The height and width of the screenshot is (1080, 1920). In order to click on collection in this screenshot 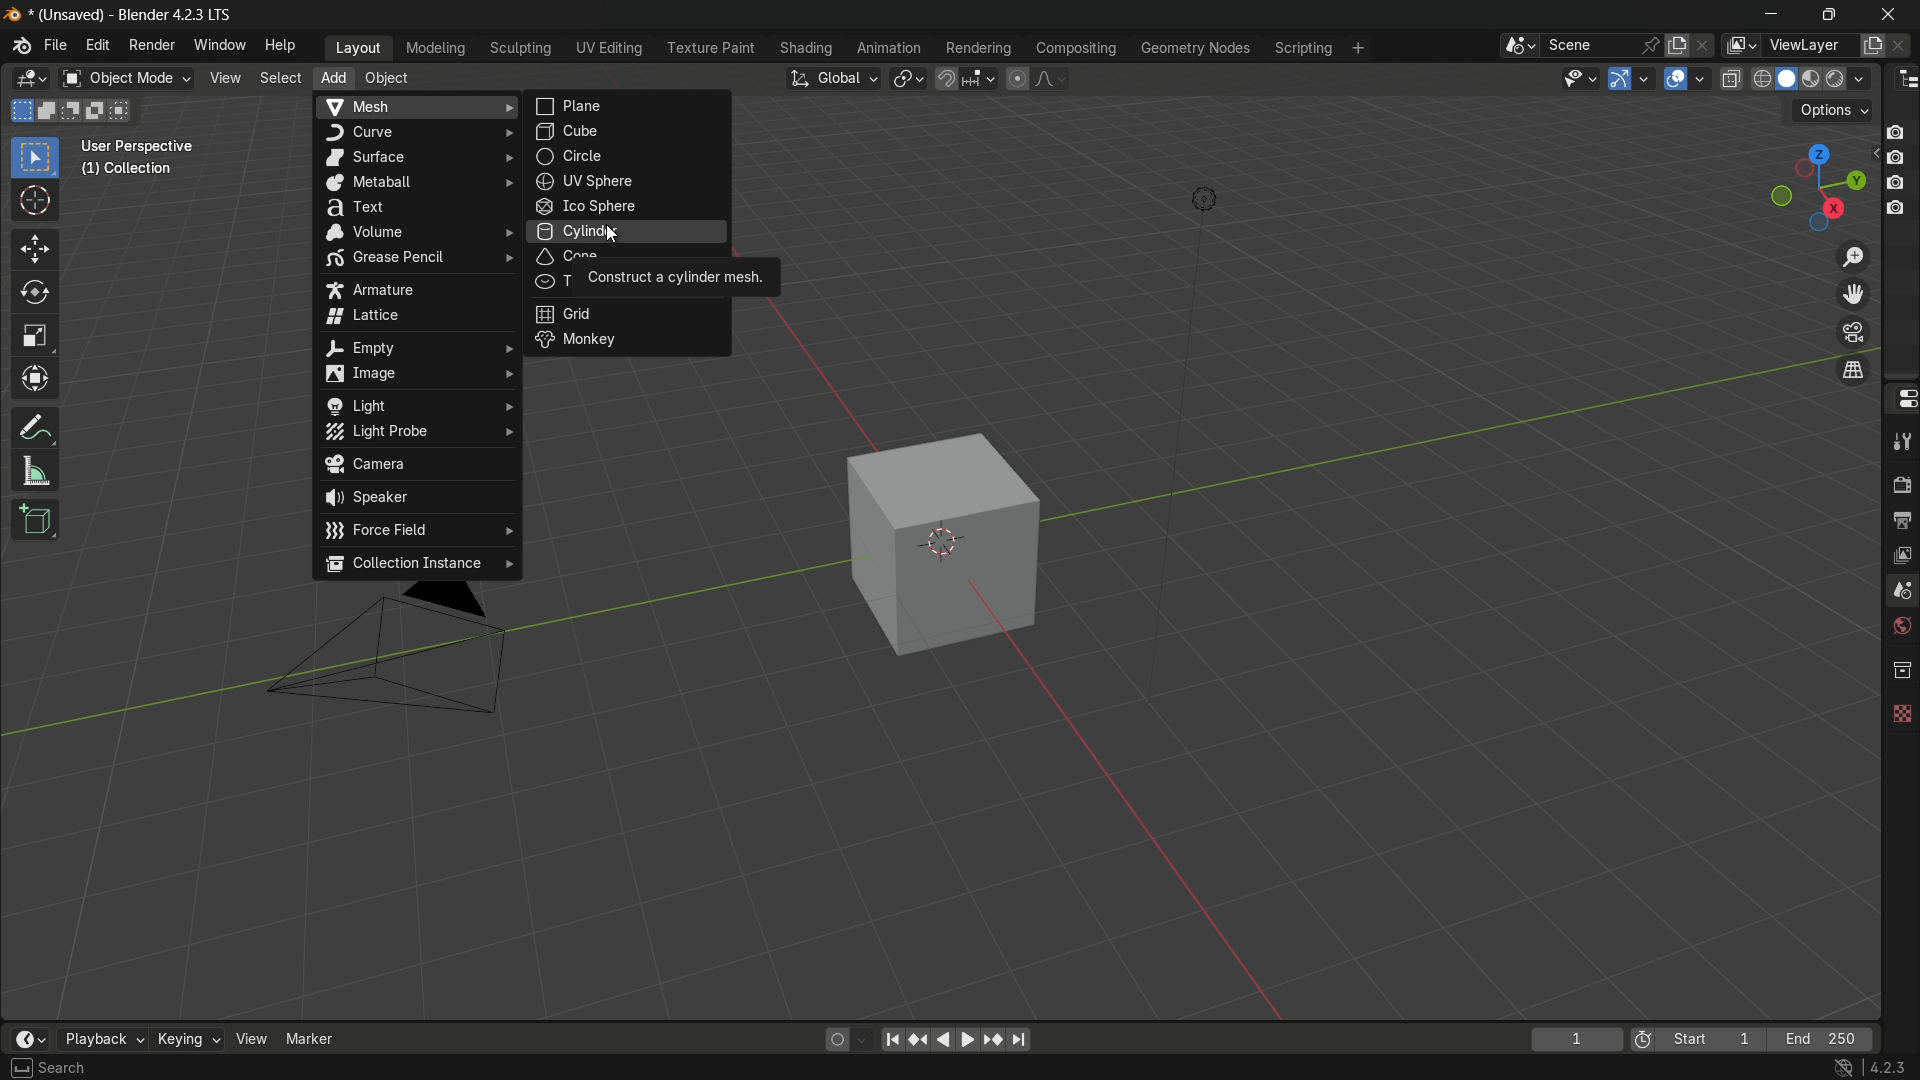, I will do `click(1898, 670)`.